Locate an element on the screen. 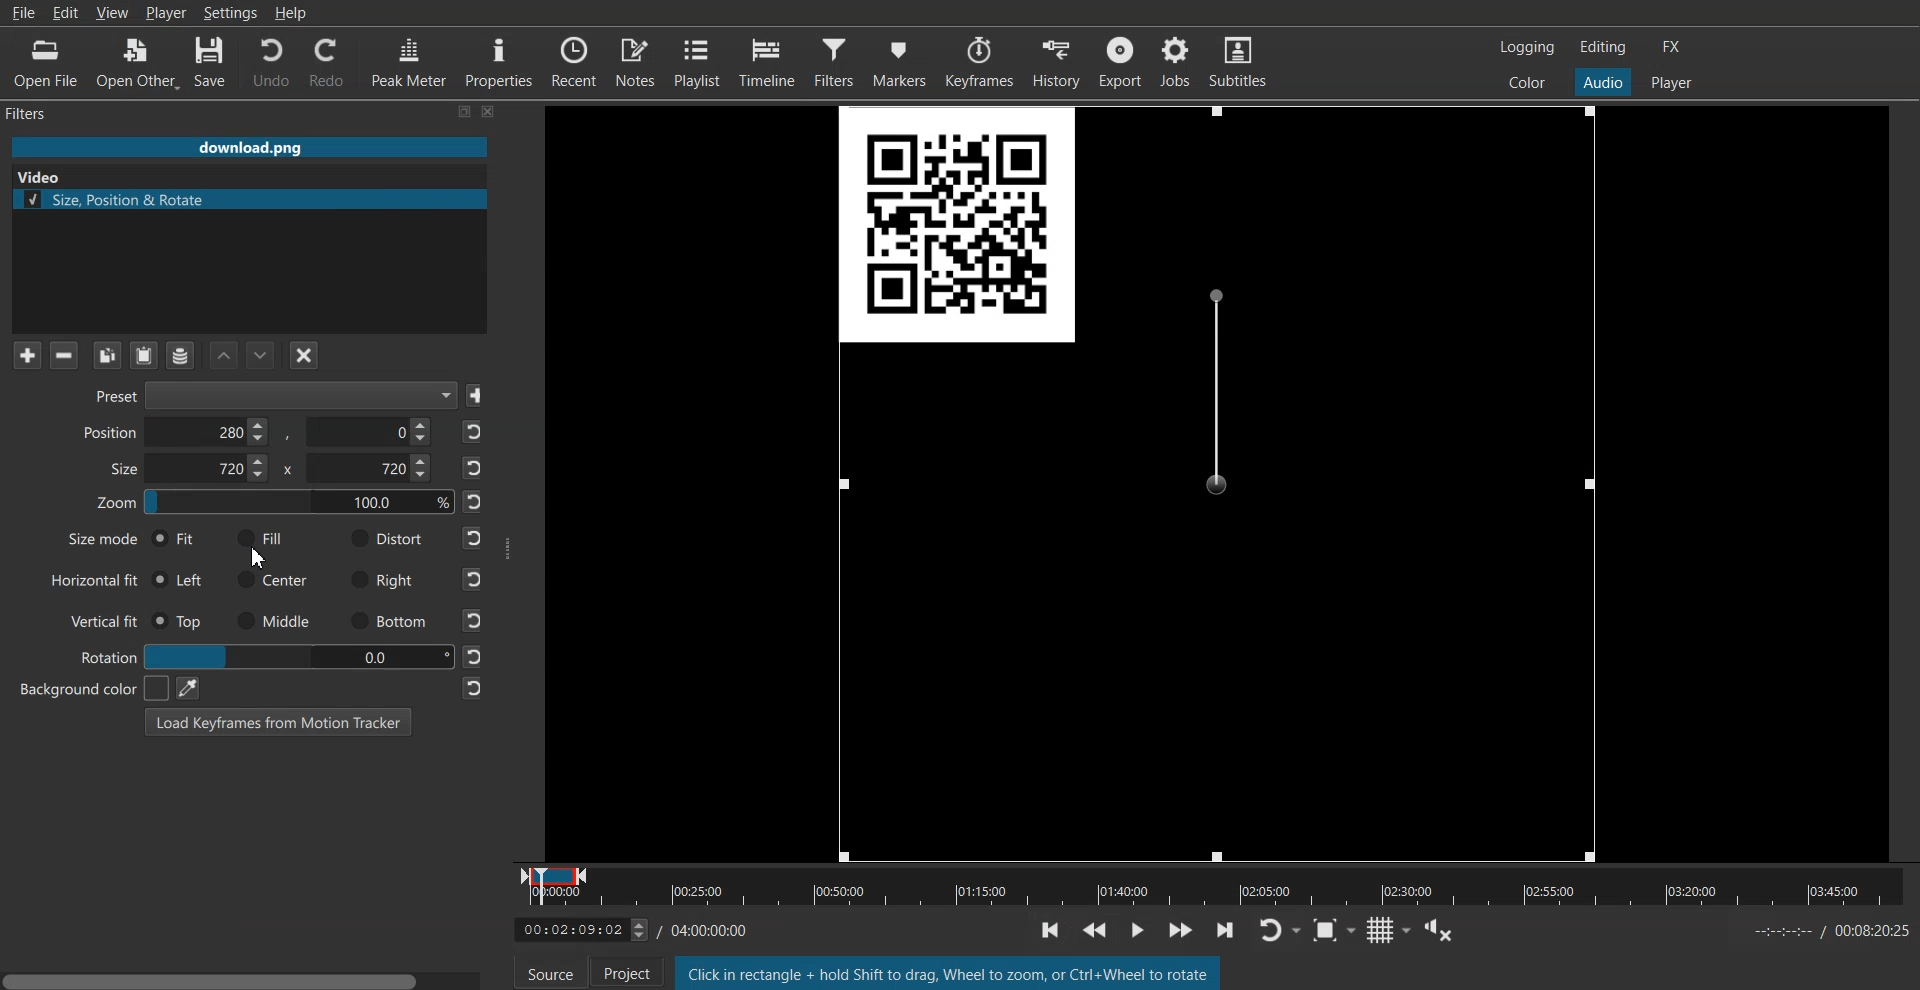  Load Keyframe From Motion Tracker is located at coordinates (278, 721).